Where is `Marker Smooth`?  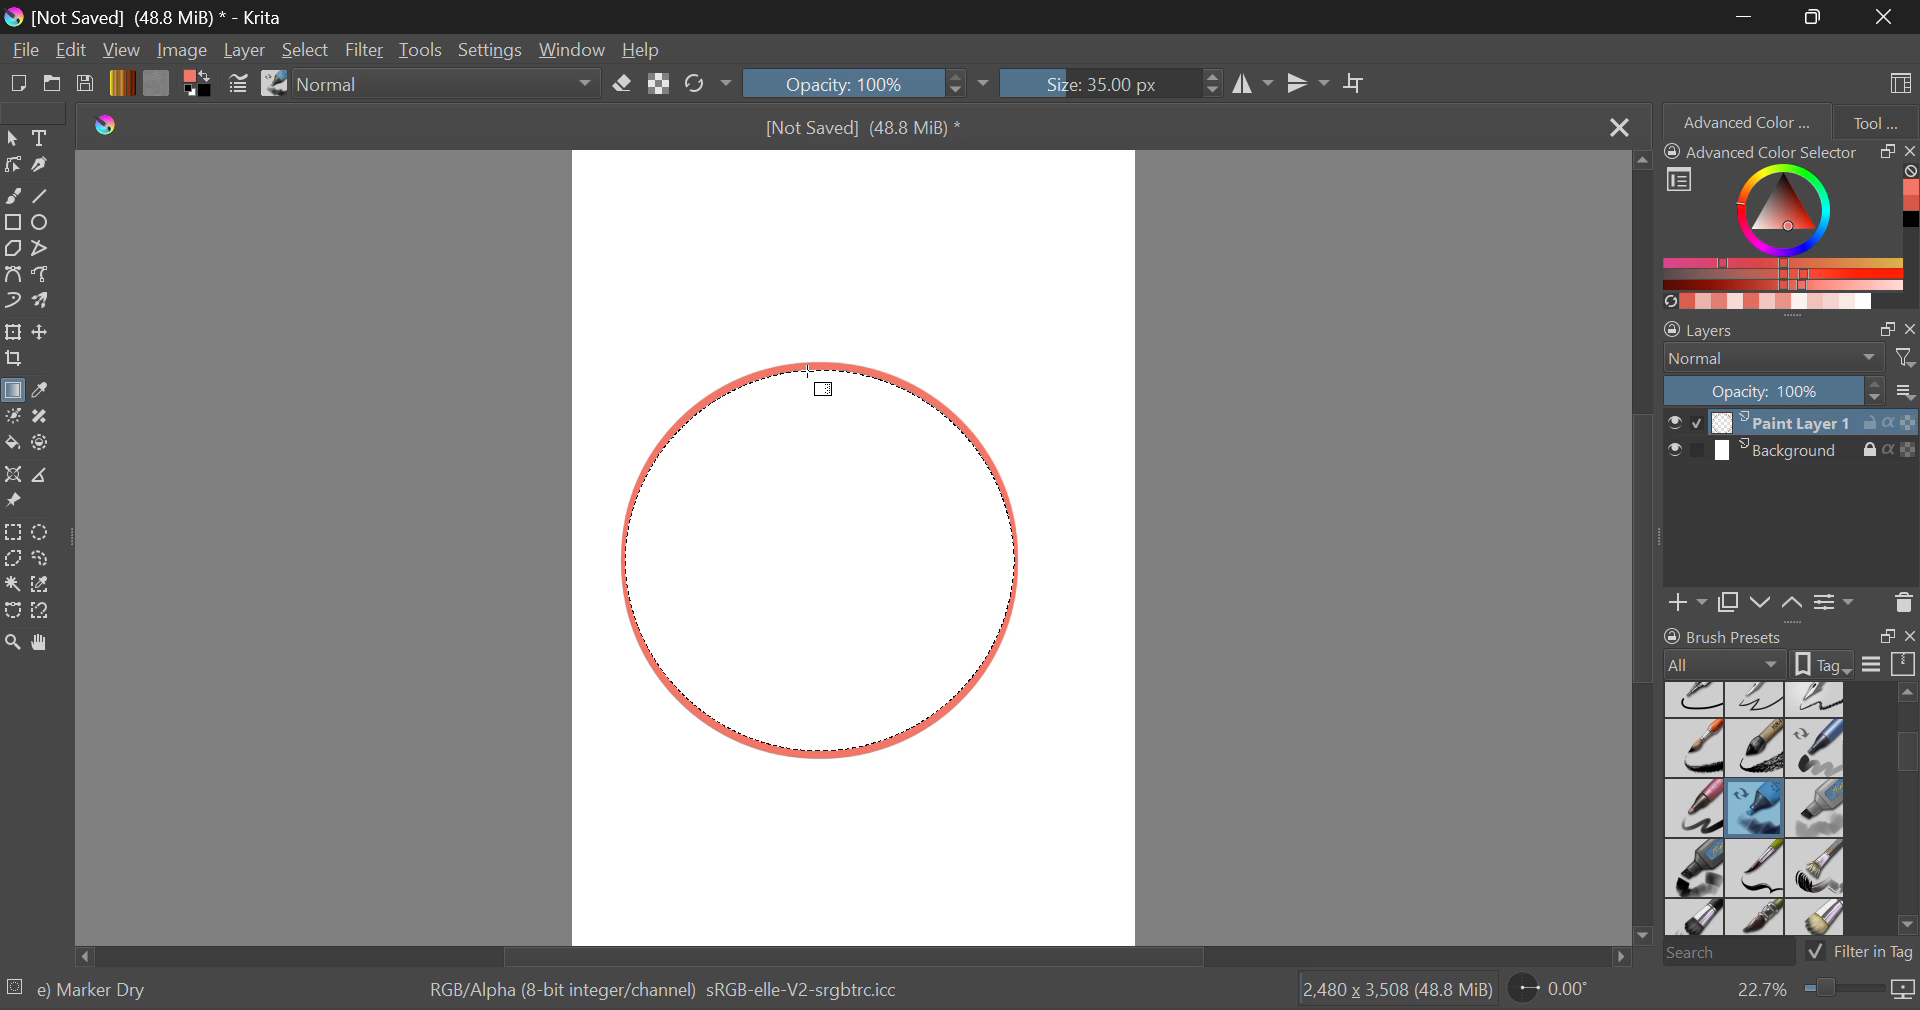
Marker Smooth is located at coordinates (1694, 808).